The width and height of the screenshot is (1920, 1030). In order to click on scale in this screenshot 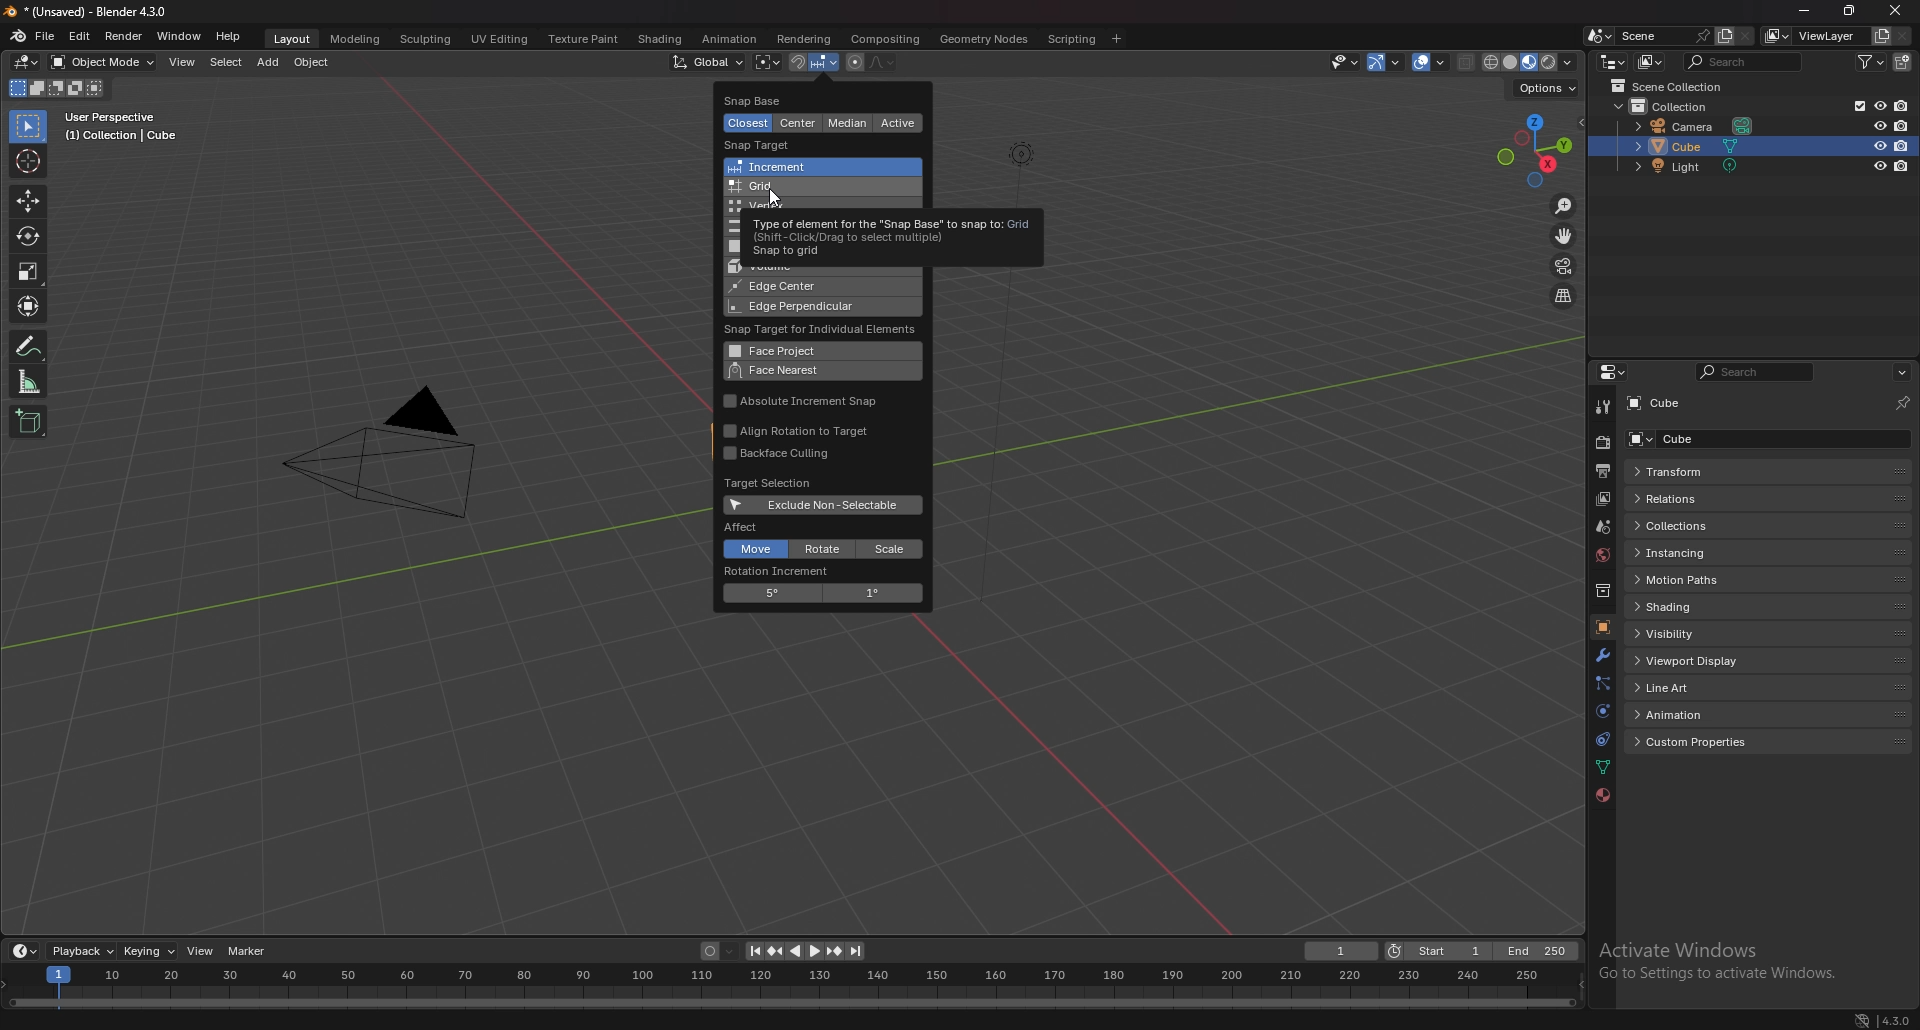, I will do `click(890, 549)`.